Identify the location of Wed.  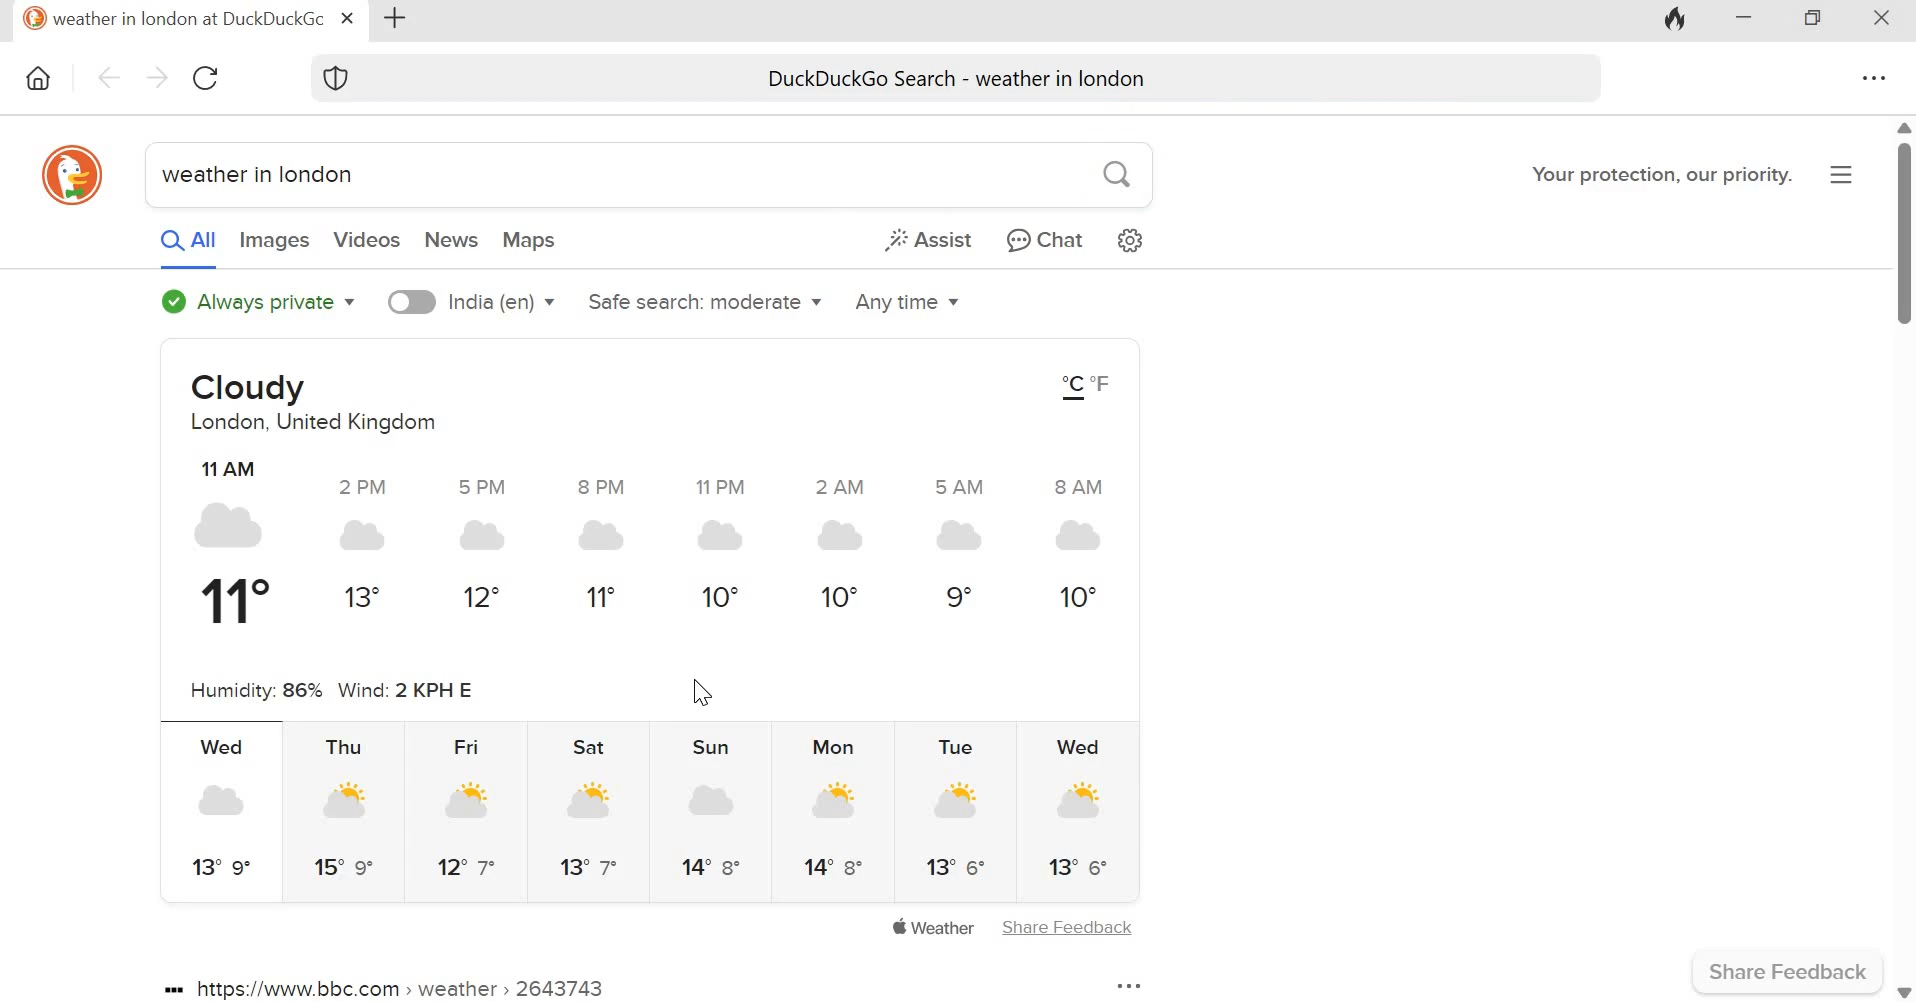
(1078, 747).